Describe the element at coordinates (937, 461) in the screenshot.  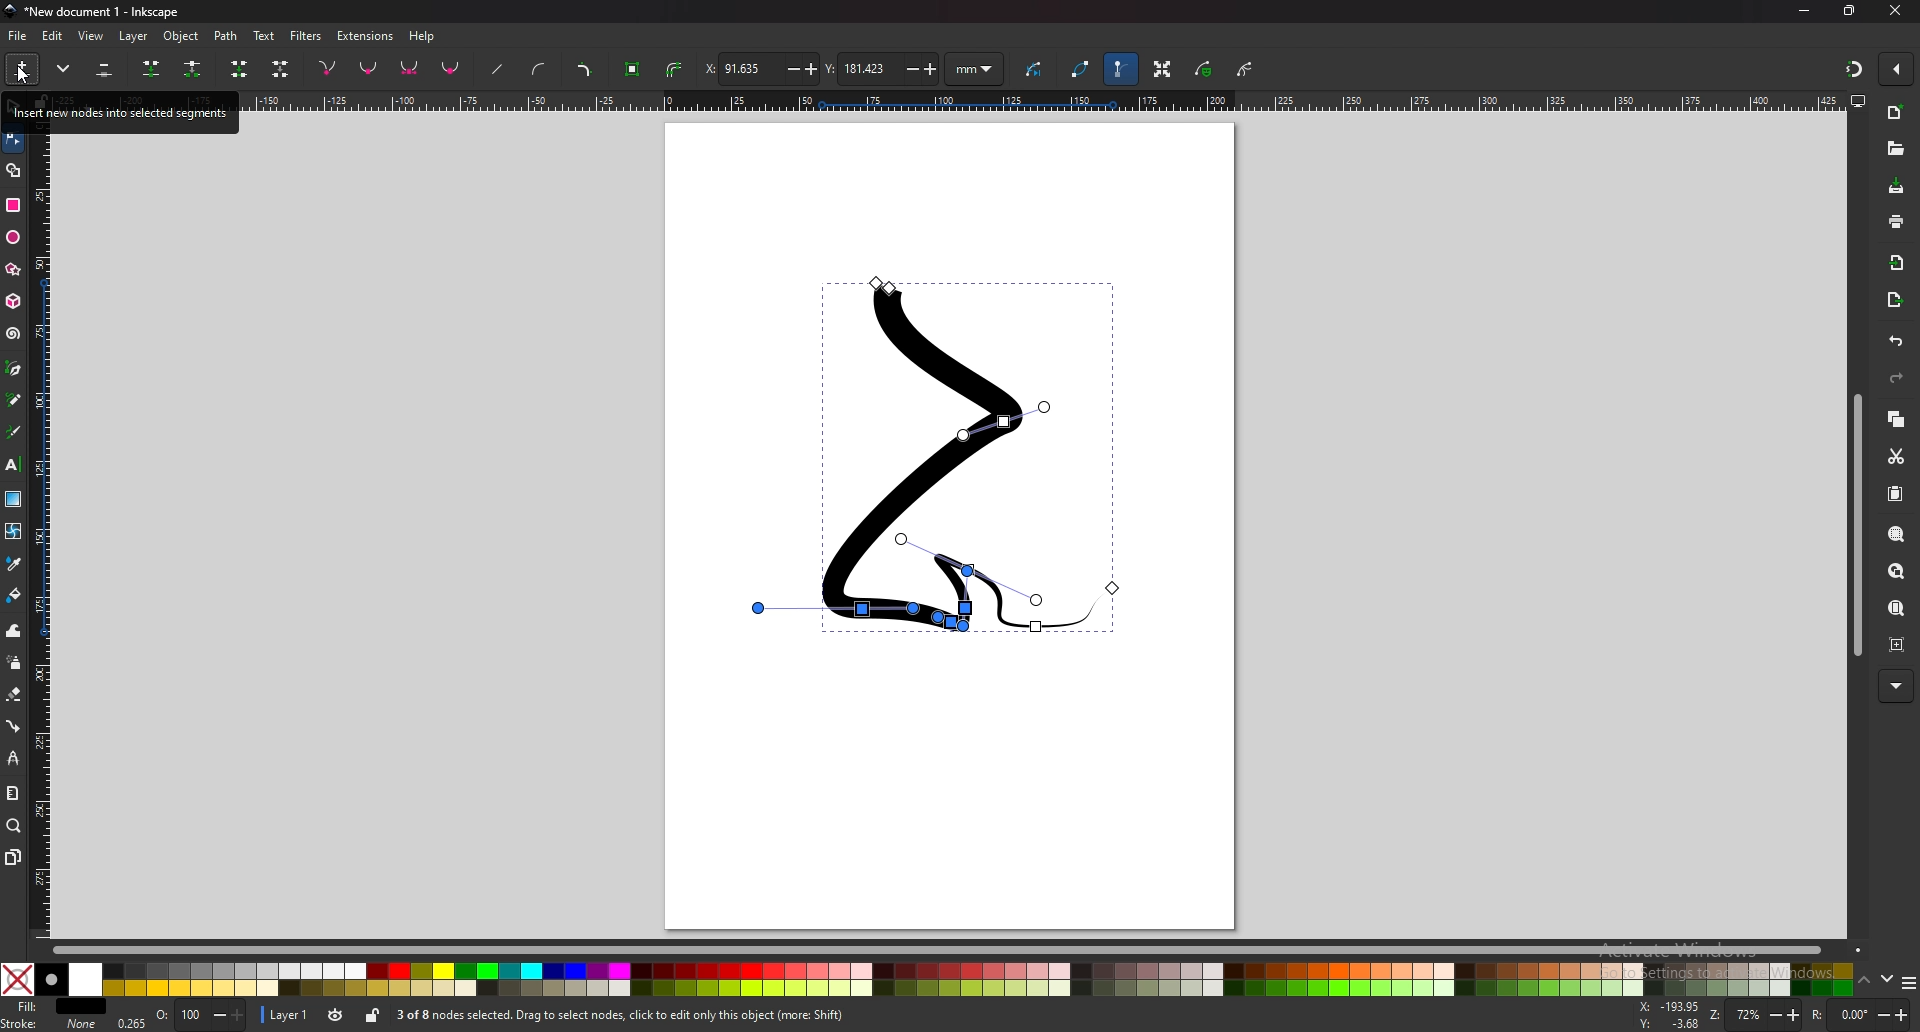
I see `drawing` at that location.